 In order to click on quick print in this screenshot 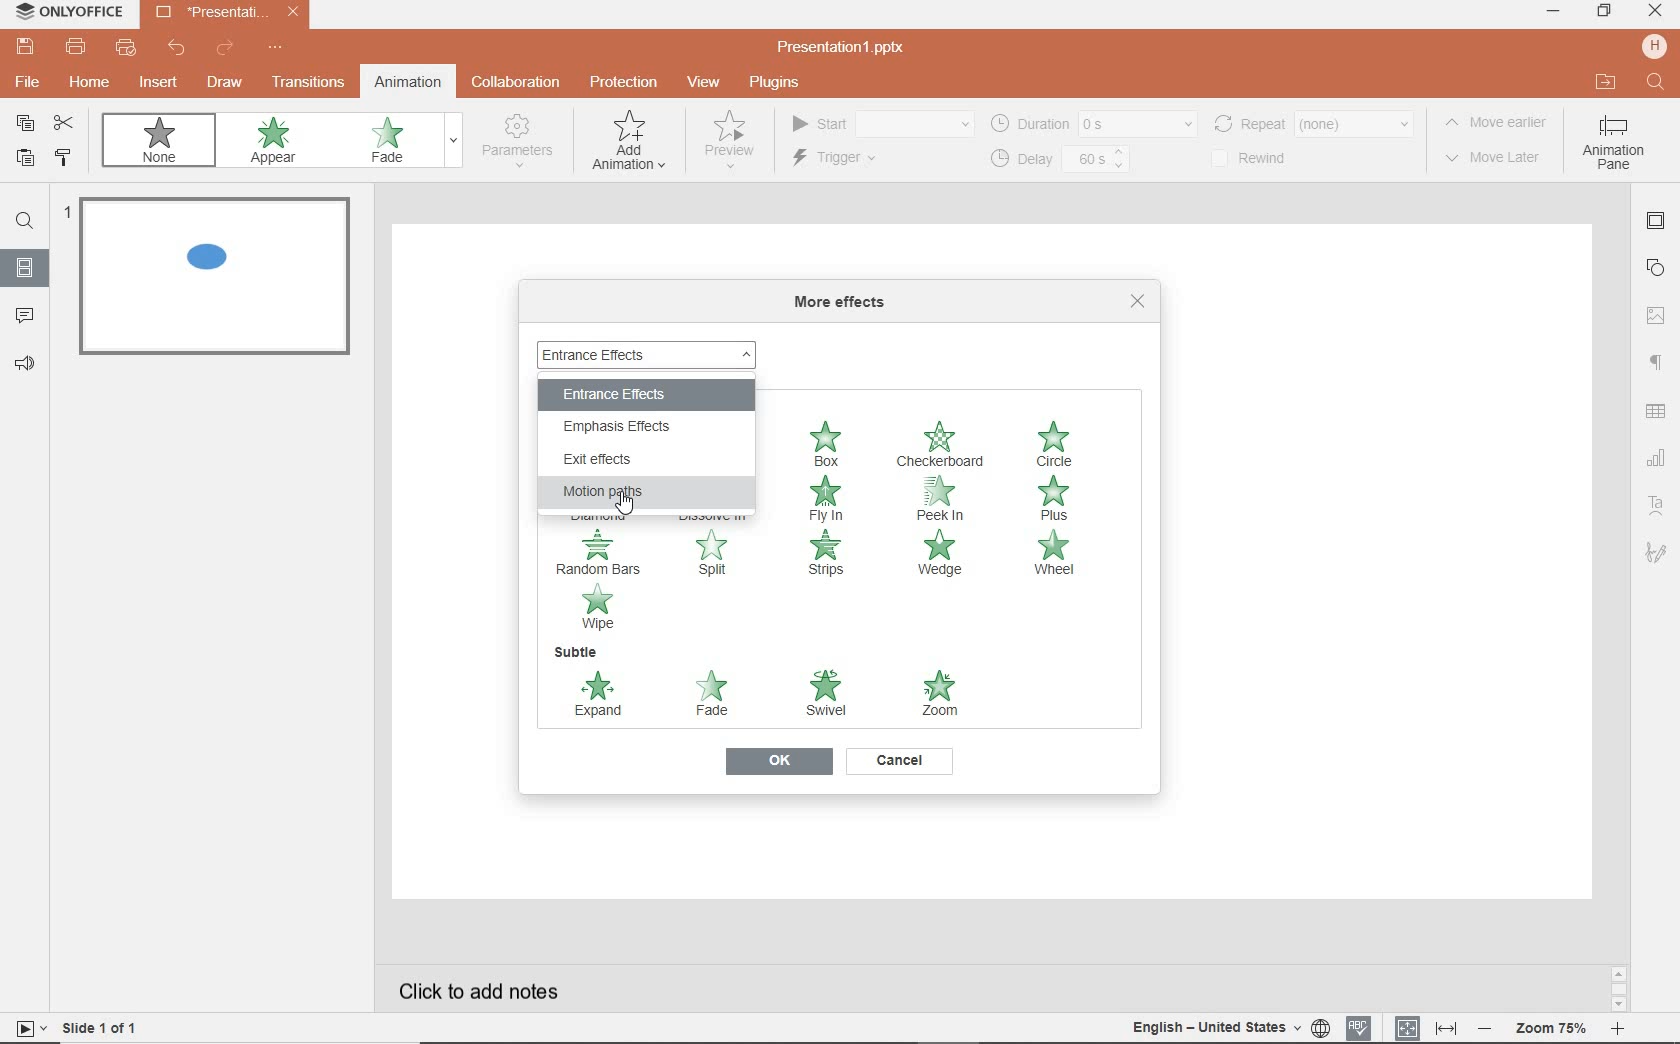, I will do `click(128, 50)`.